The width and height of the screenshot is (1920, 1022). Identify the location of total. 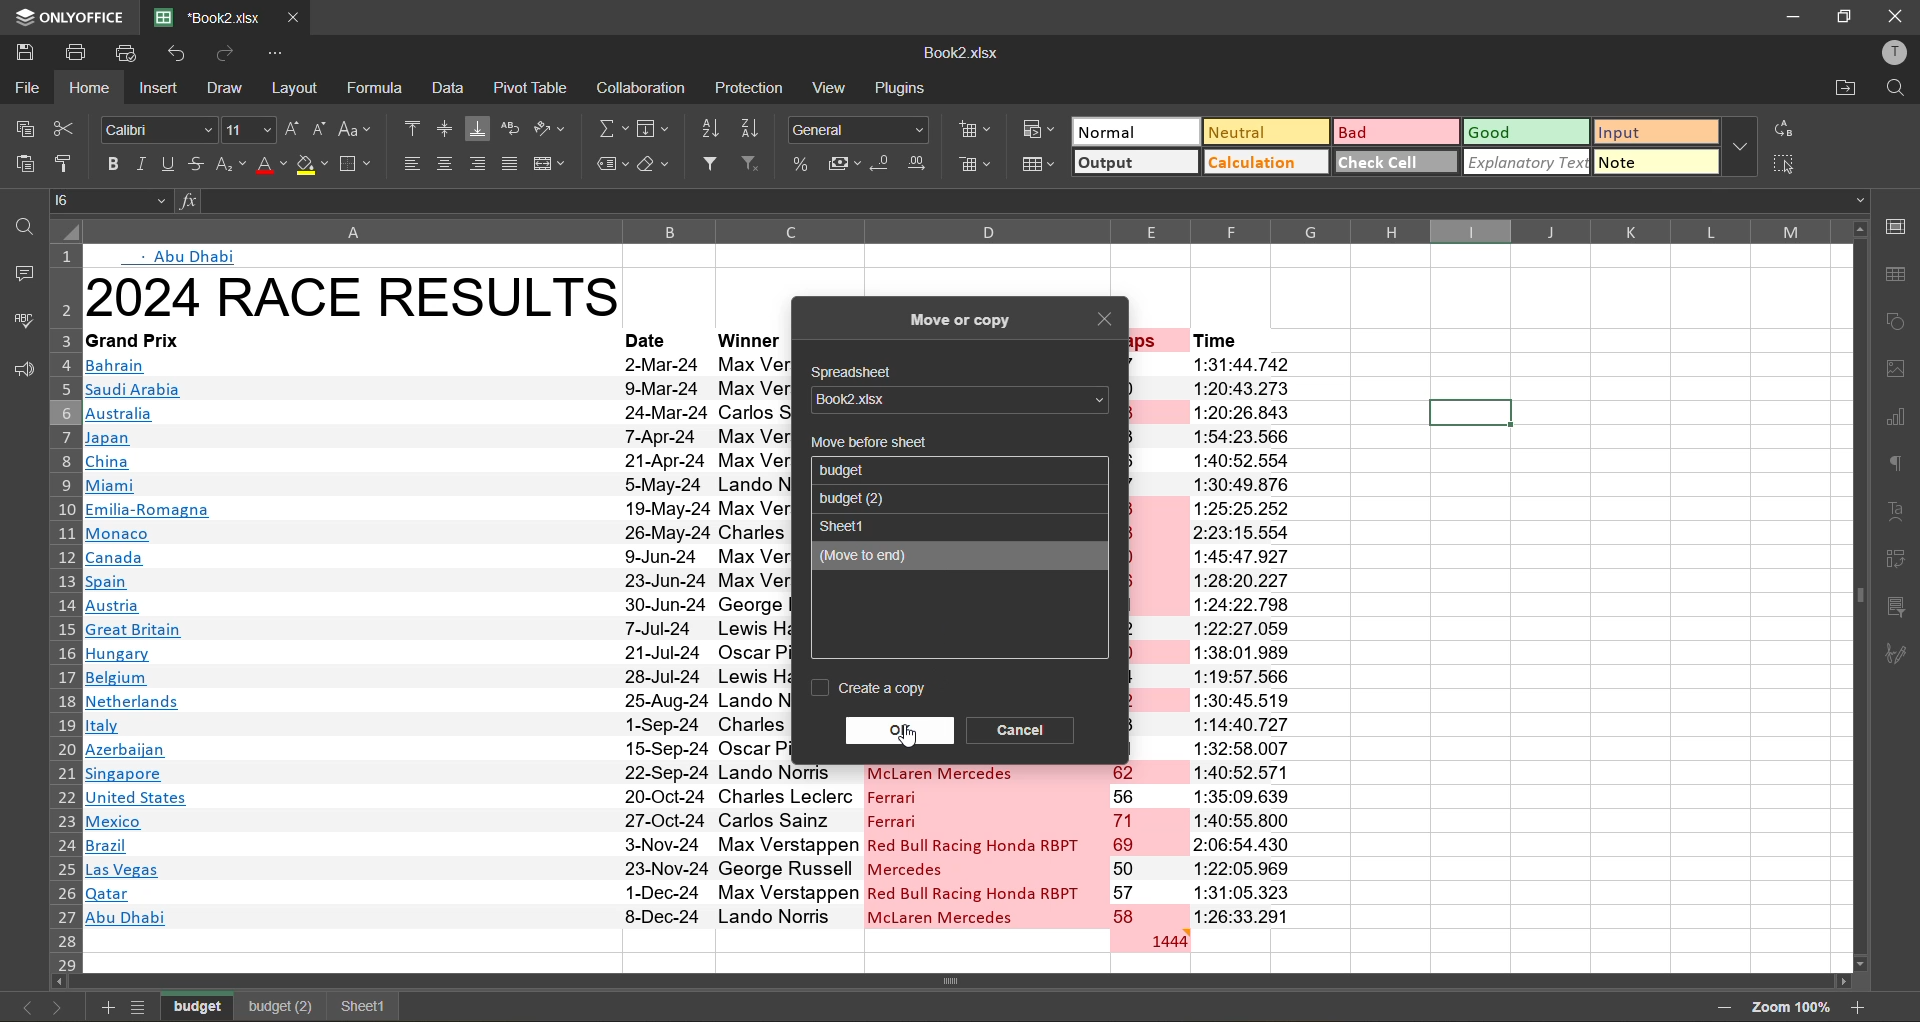
(1149, 940).